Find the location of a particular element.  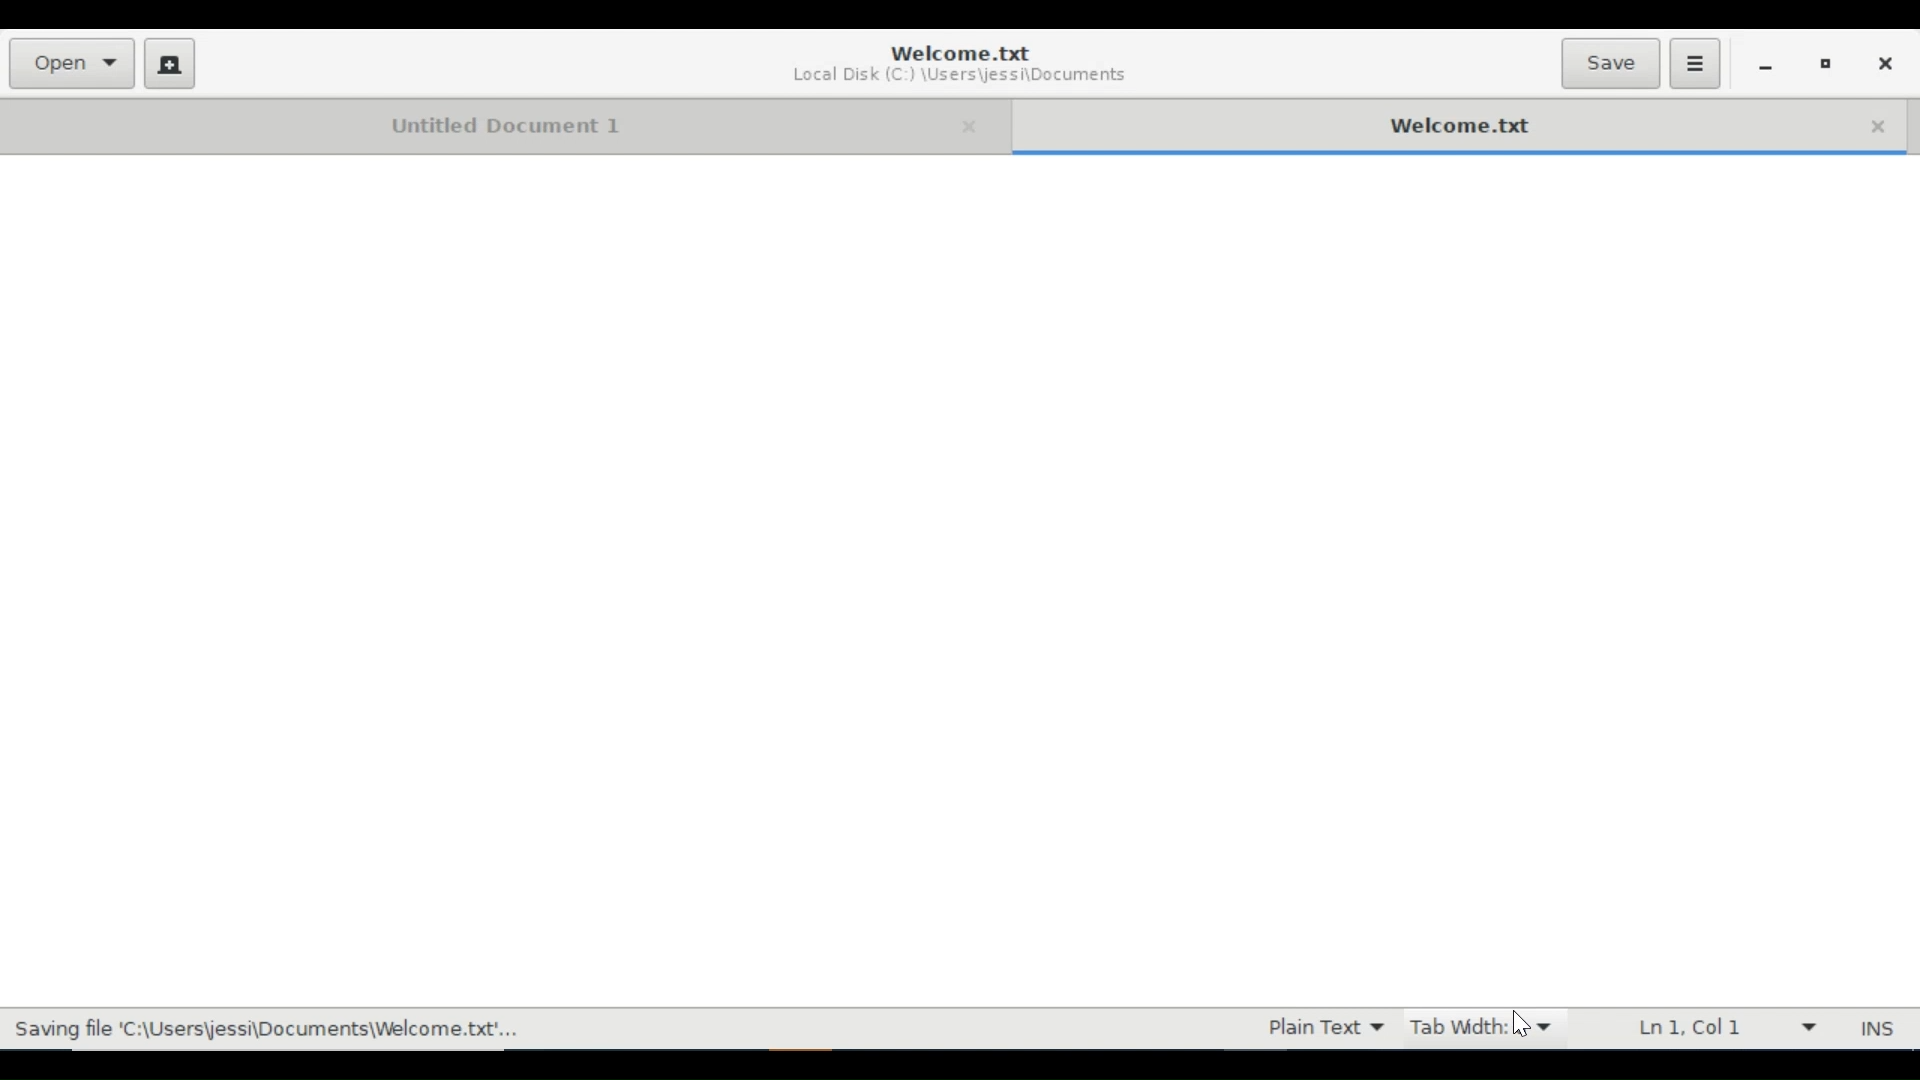

Ln 1 Col 1 is located at coordinates (1719, 1027).